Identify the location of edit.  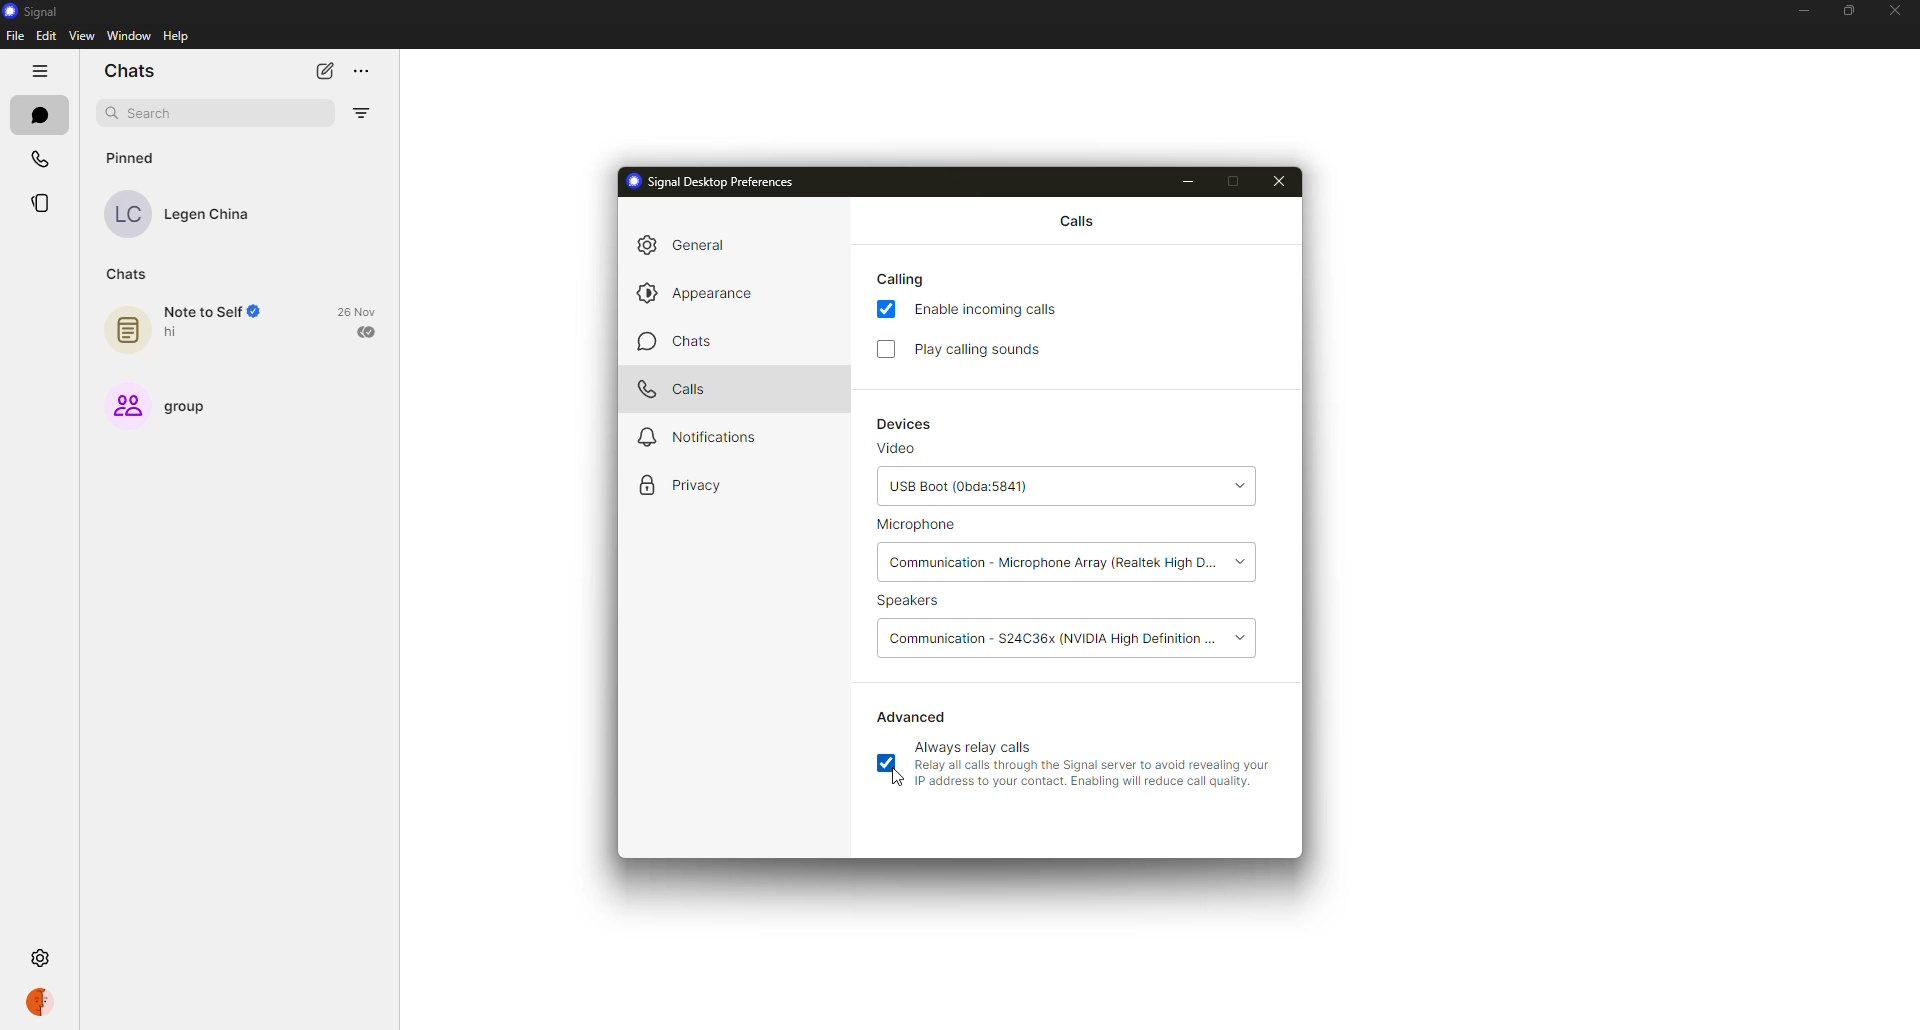
(45, 38).